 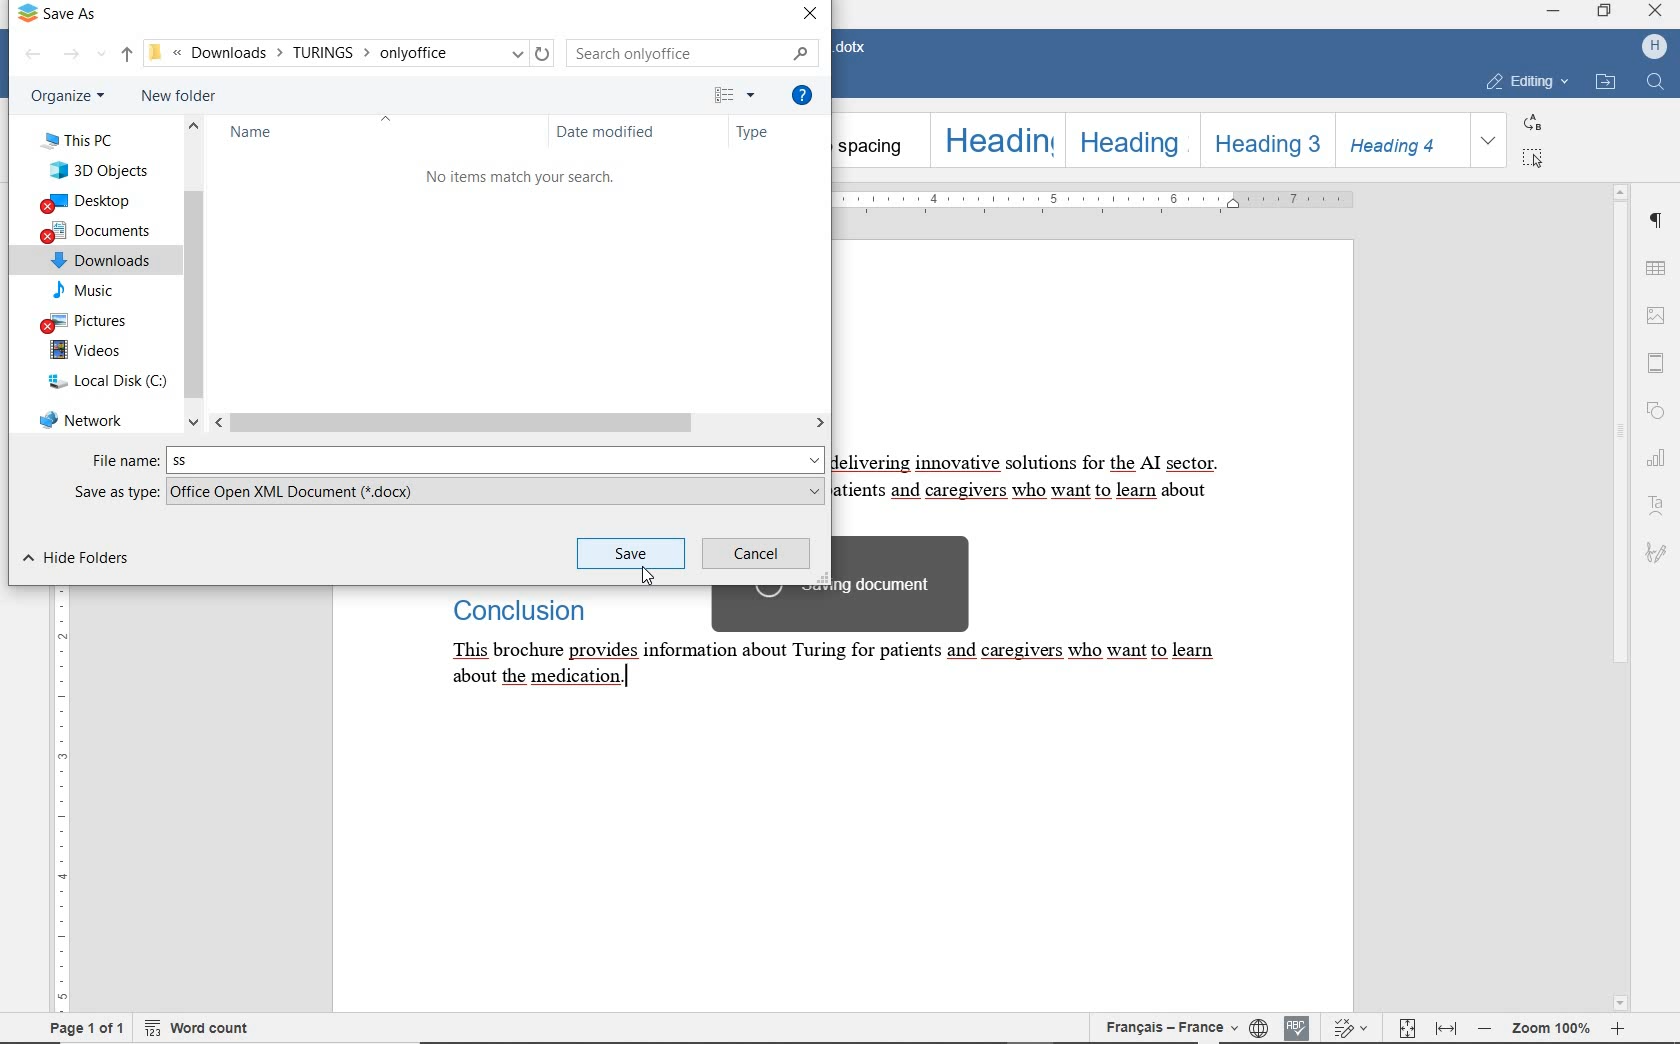 I want to click on EDITING, so click(x=1525, y=79).